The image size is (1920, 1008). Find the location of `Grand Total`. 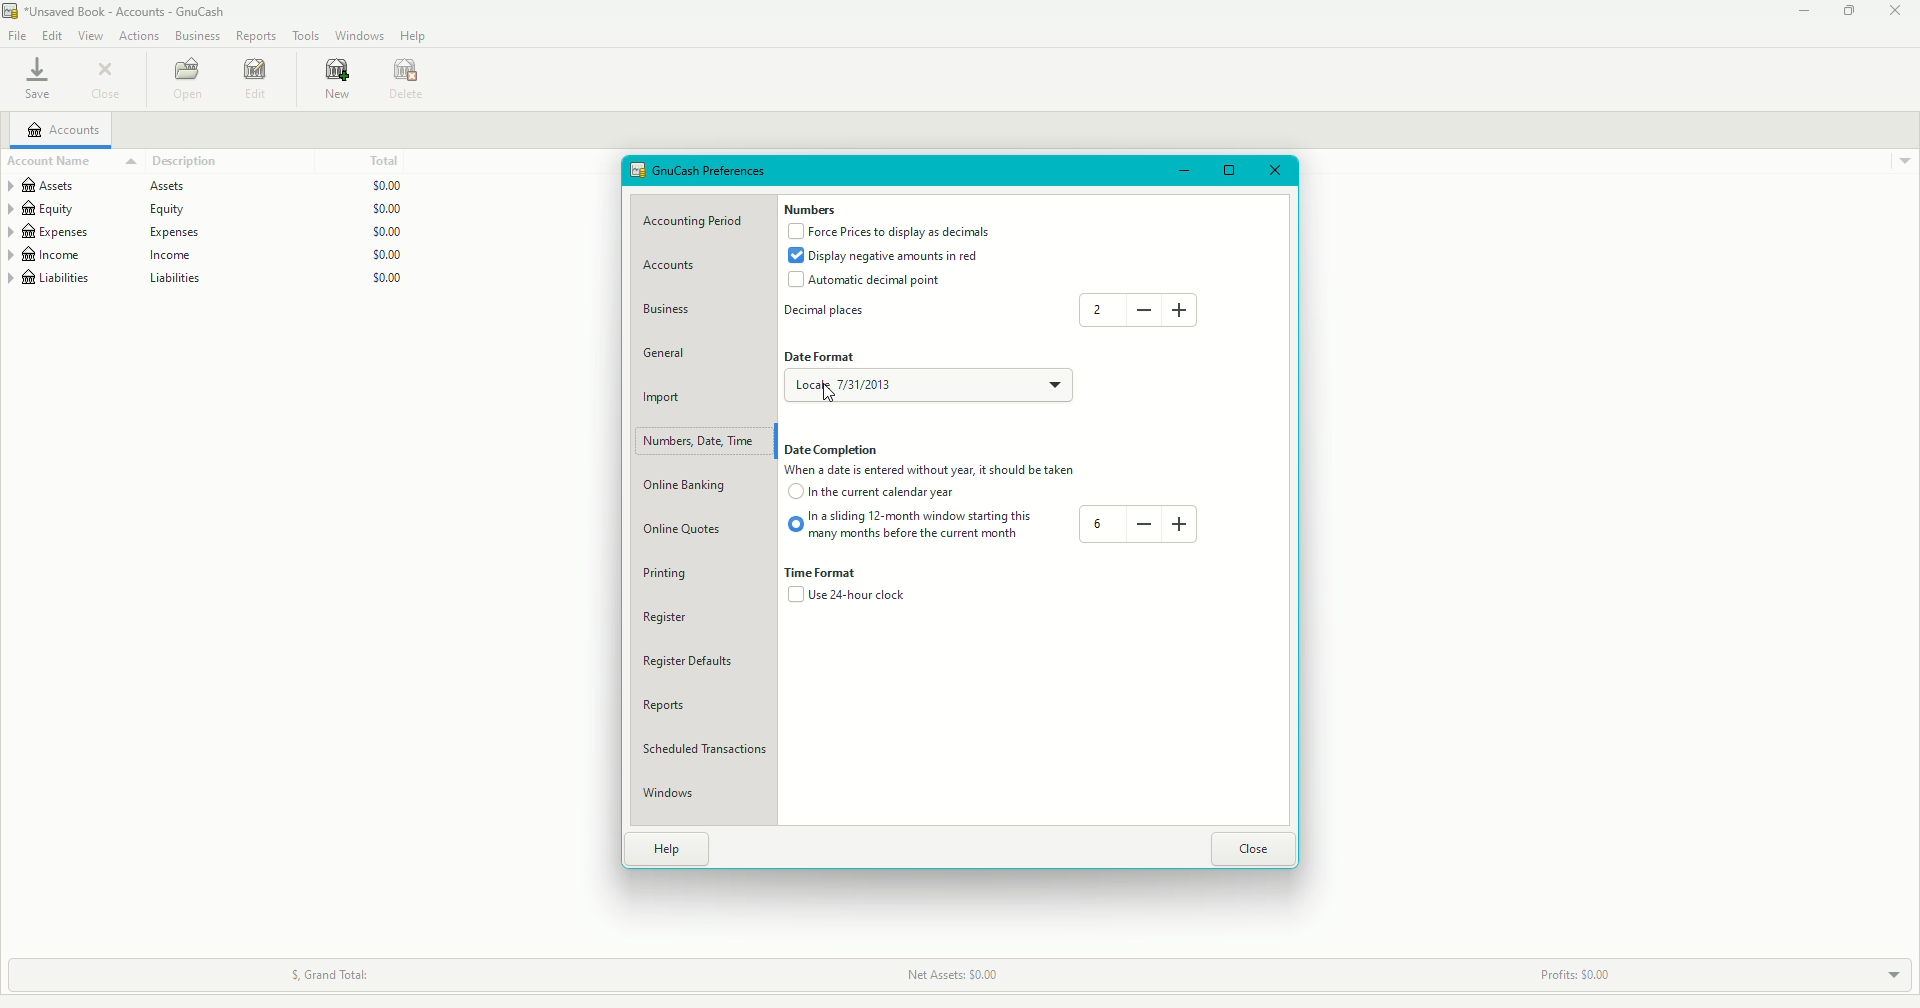

Grand Total is located at coordinates (336, 971).